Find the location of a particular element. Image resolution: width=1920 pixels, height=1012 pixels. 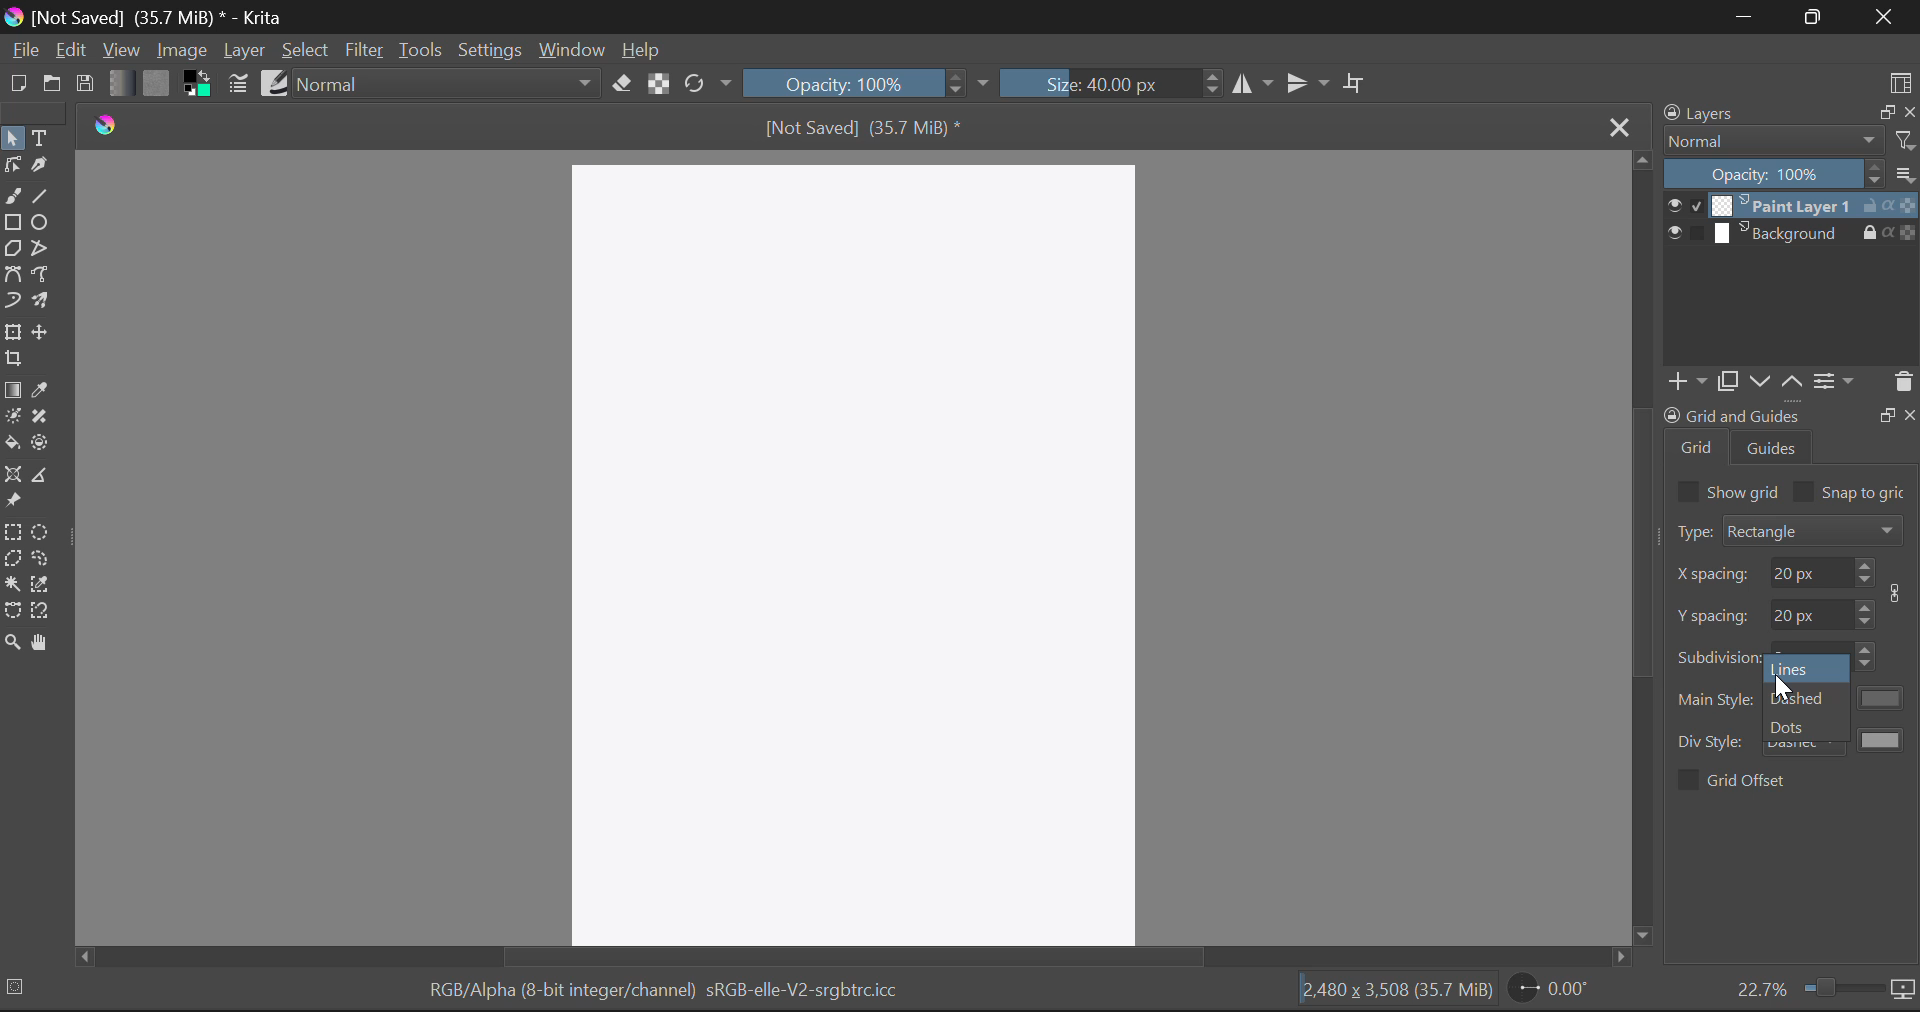

up is located at coordinates (1791, 382).